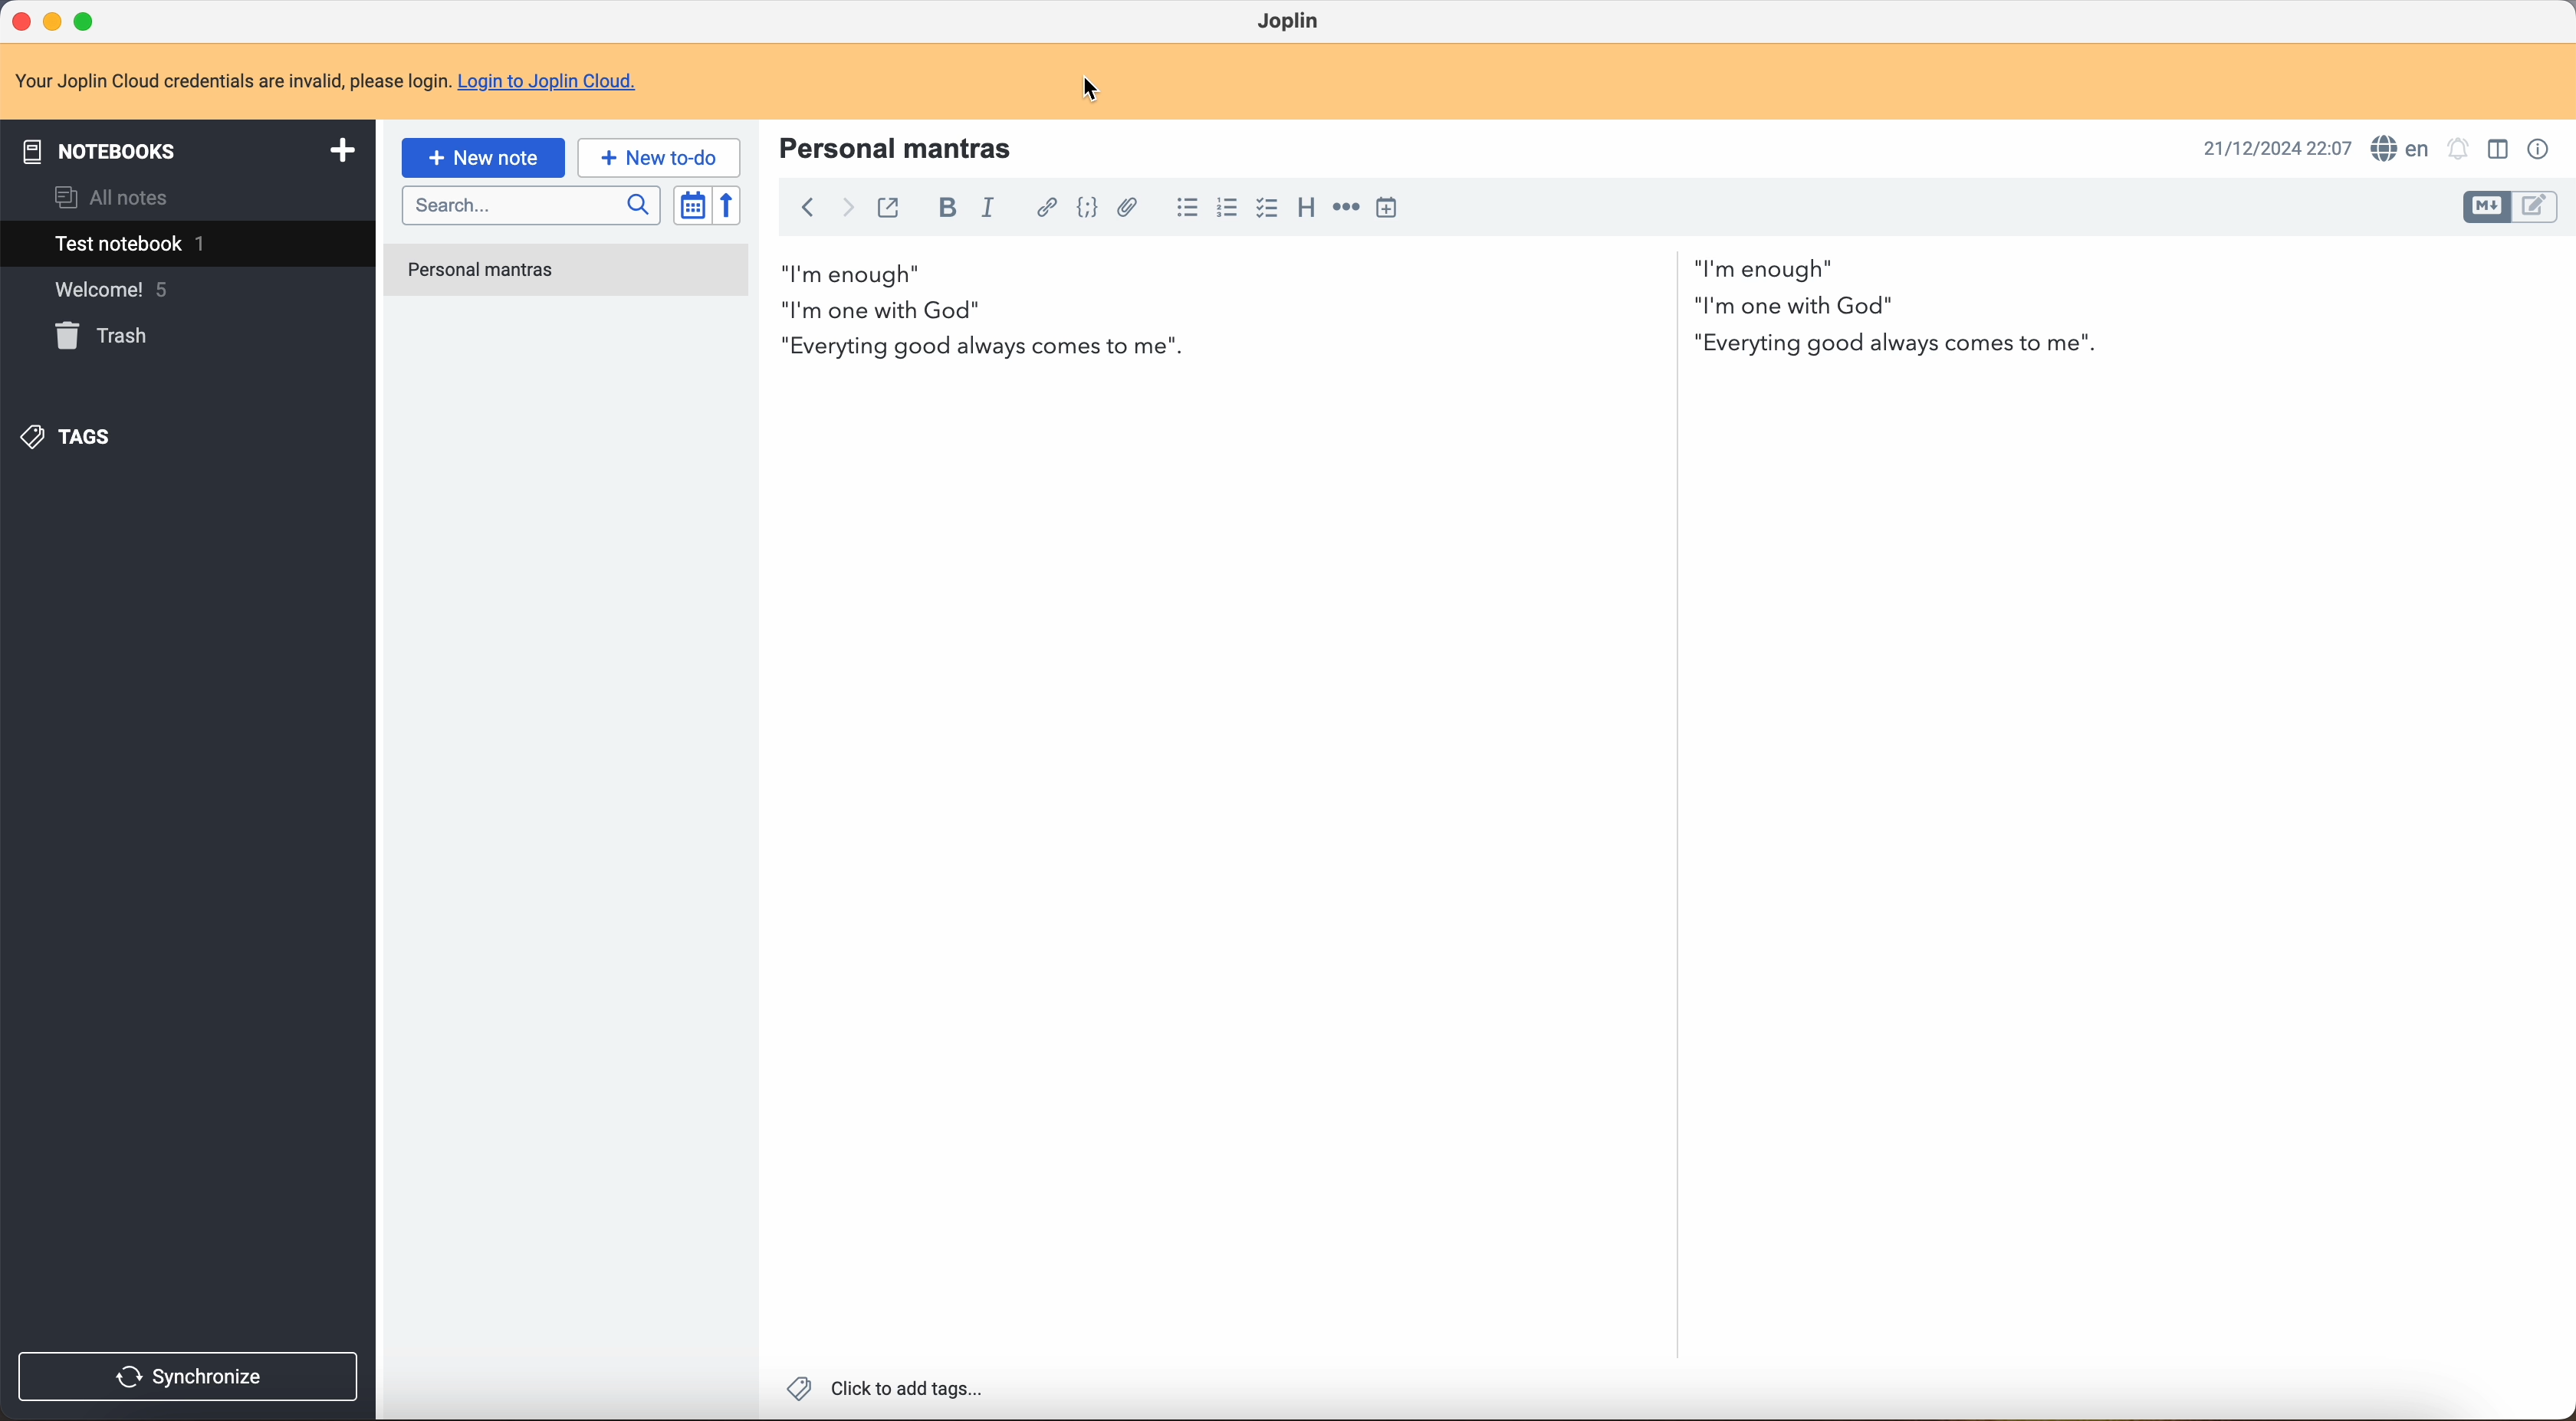  Describe the element at coordinates (184, 291) in the screenshot. I see `welcome` at that location.